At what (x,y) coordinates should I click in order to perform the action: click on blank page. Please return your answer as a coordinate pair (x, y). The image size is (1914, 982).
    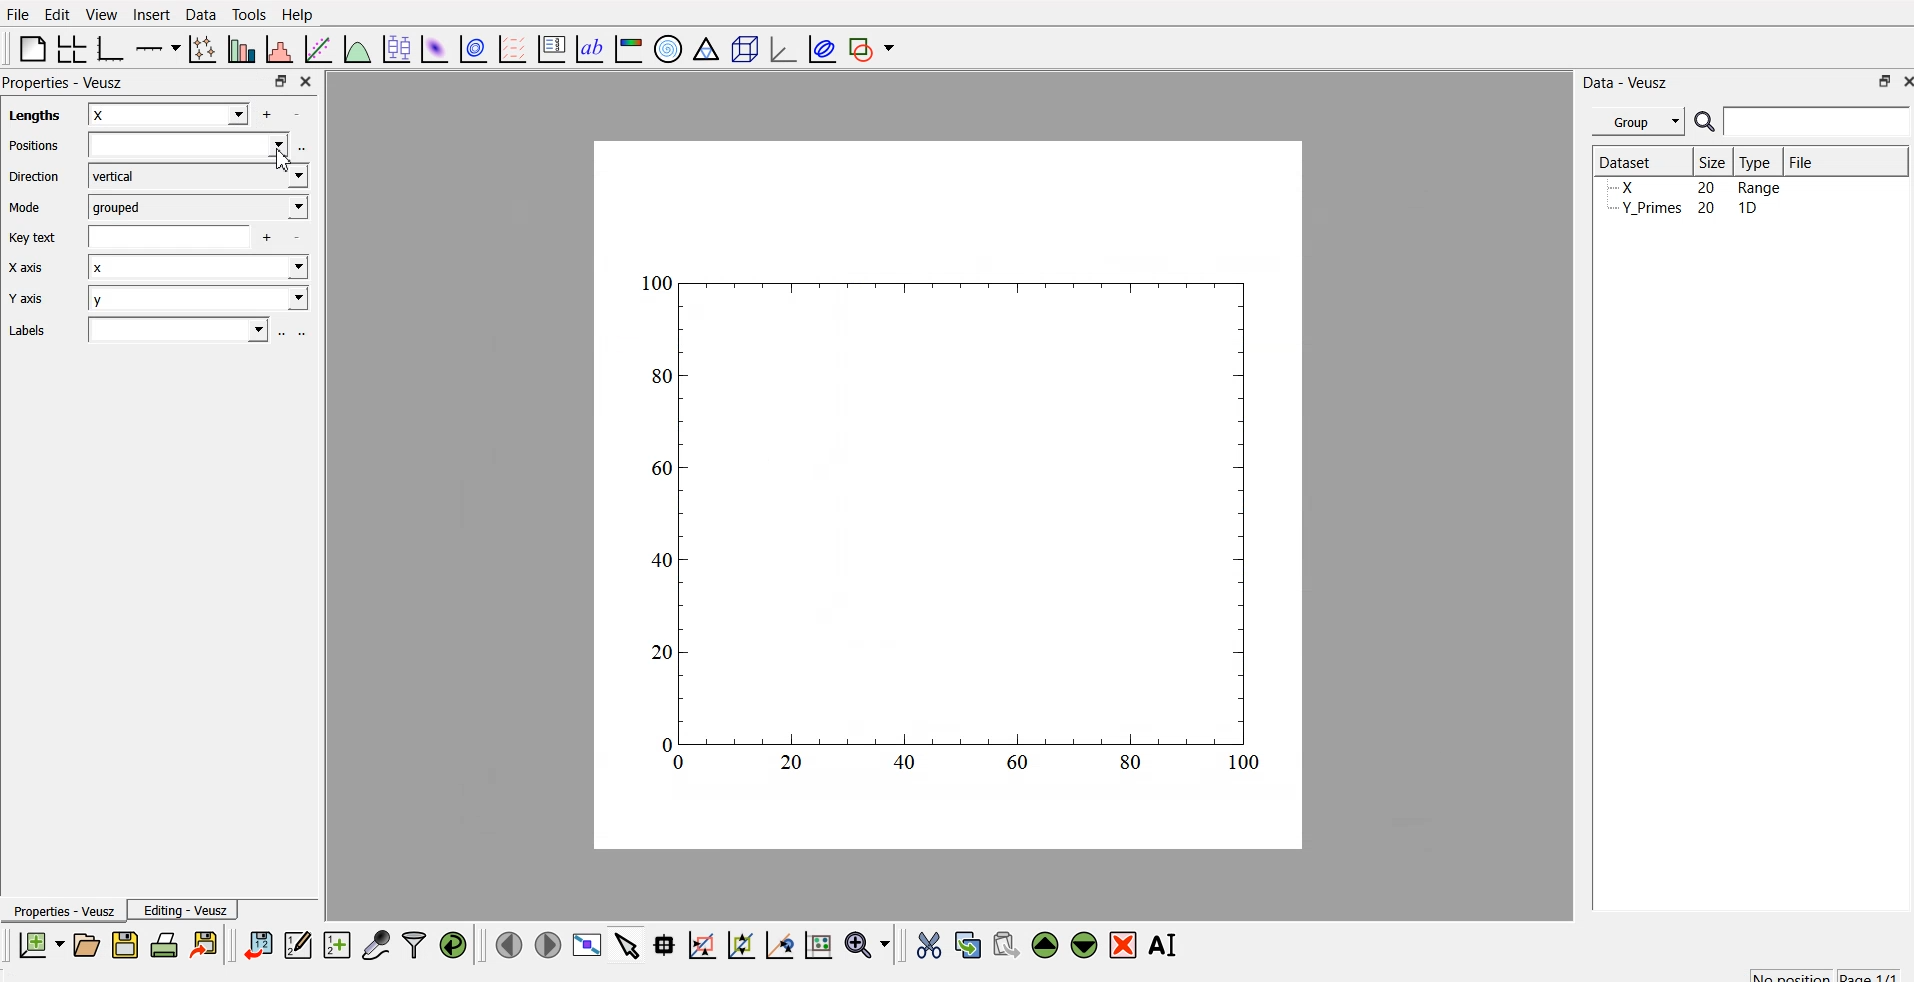
    Looking at the image, I should click on (27, 48).